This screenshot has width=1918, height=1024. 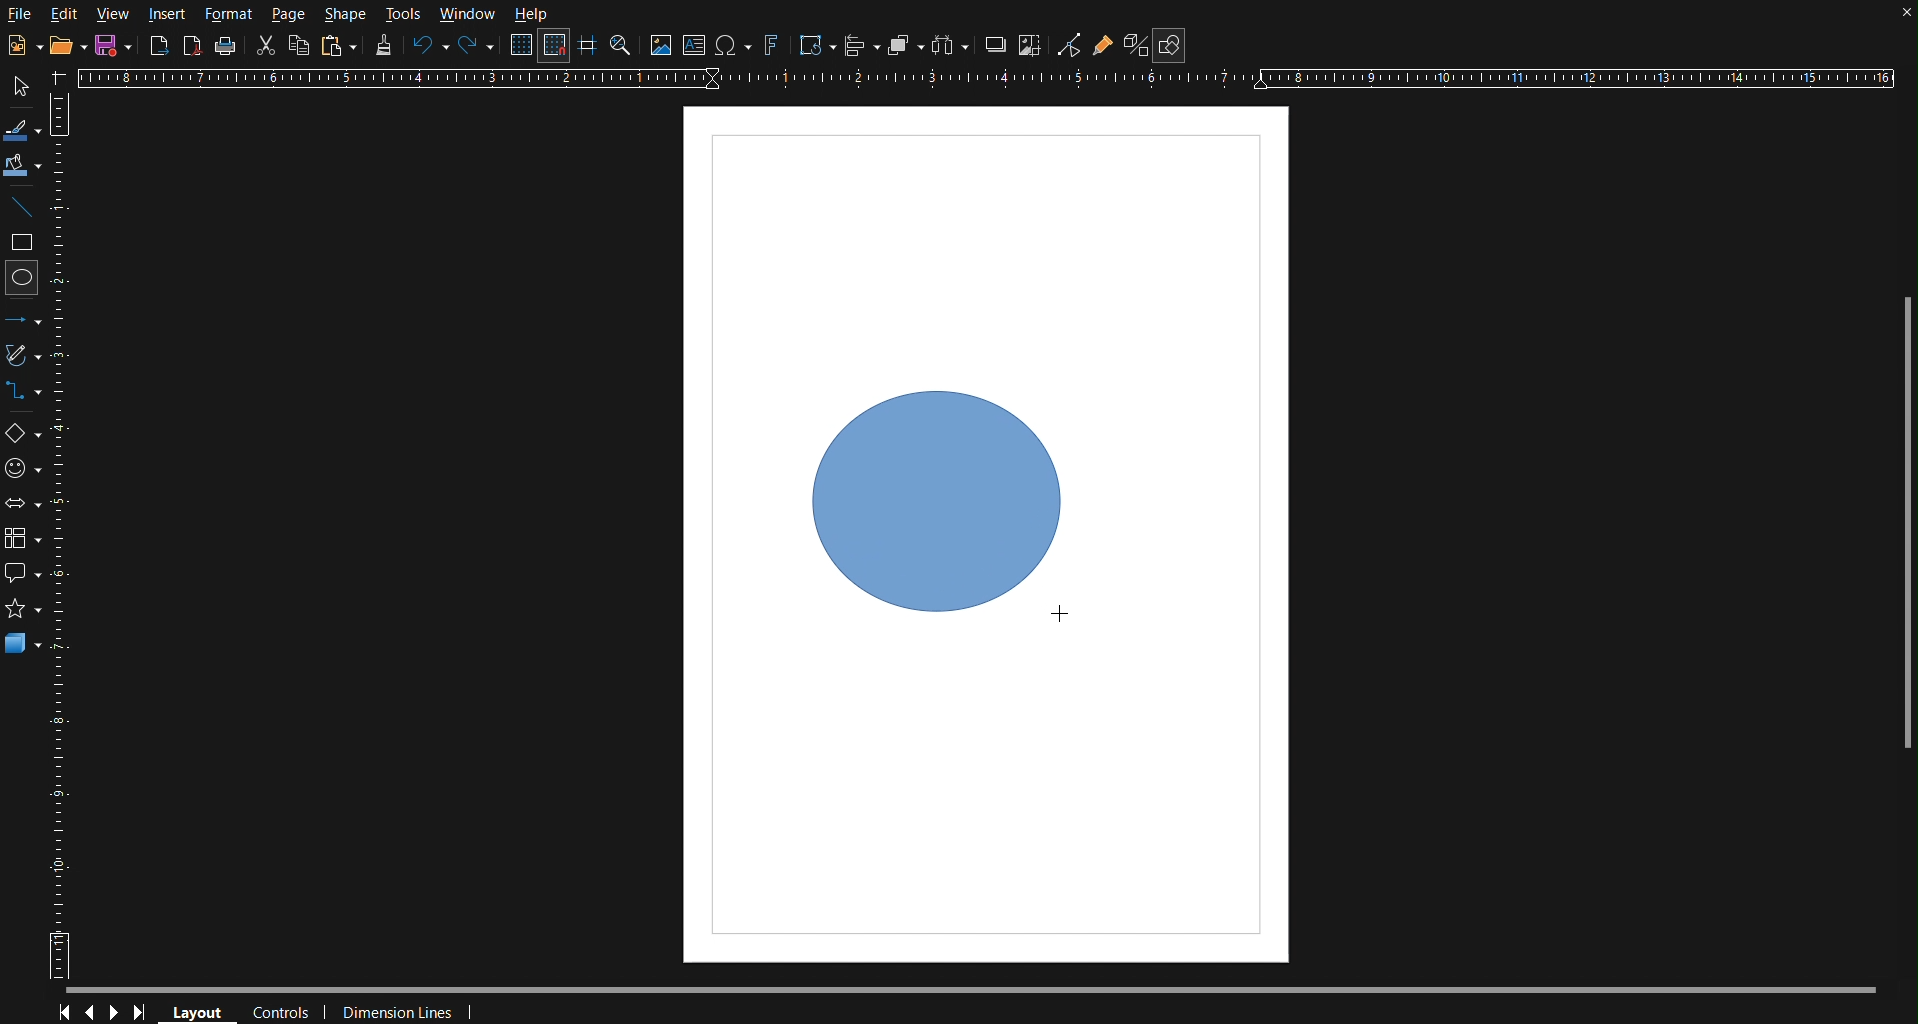 What do you see at coordinates (228, 45) in the screenshot?
I see `Print` at bounding box center [228, 45].